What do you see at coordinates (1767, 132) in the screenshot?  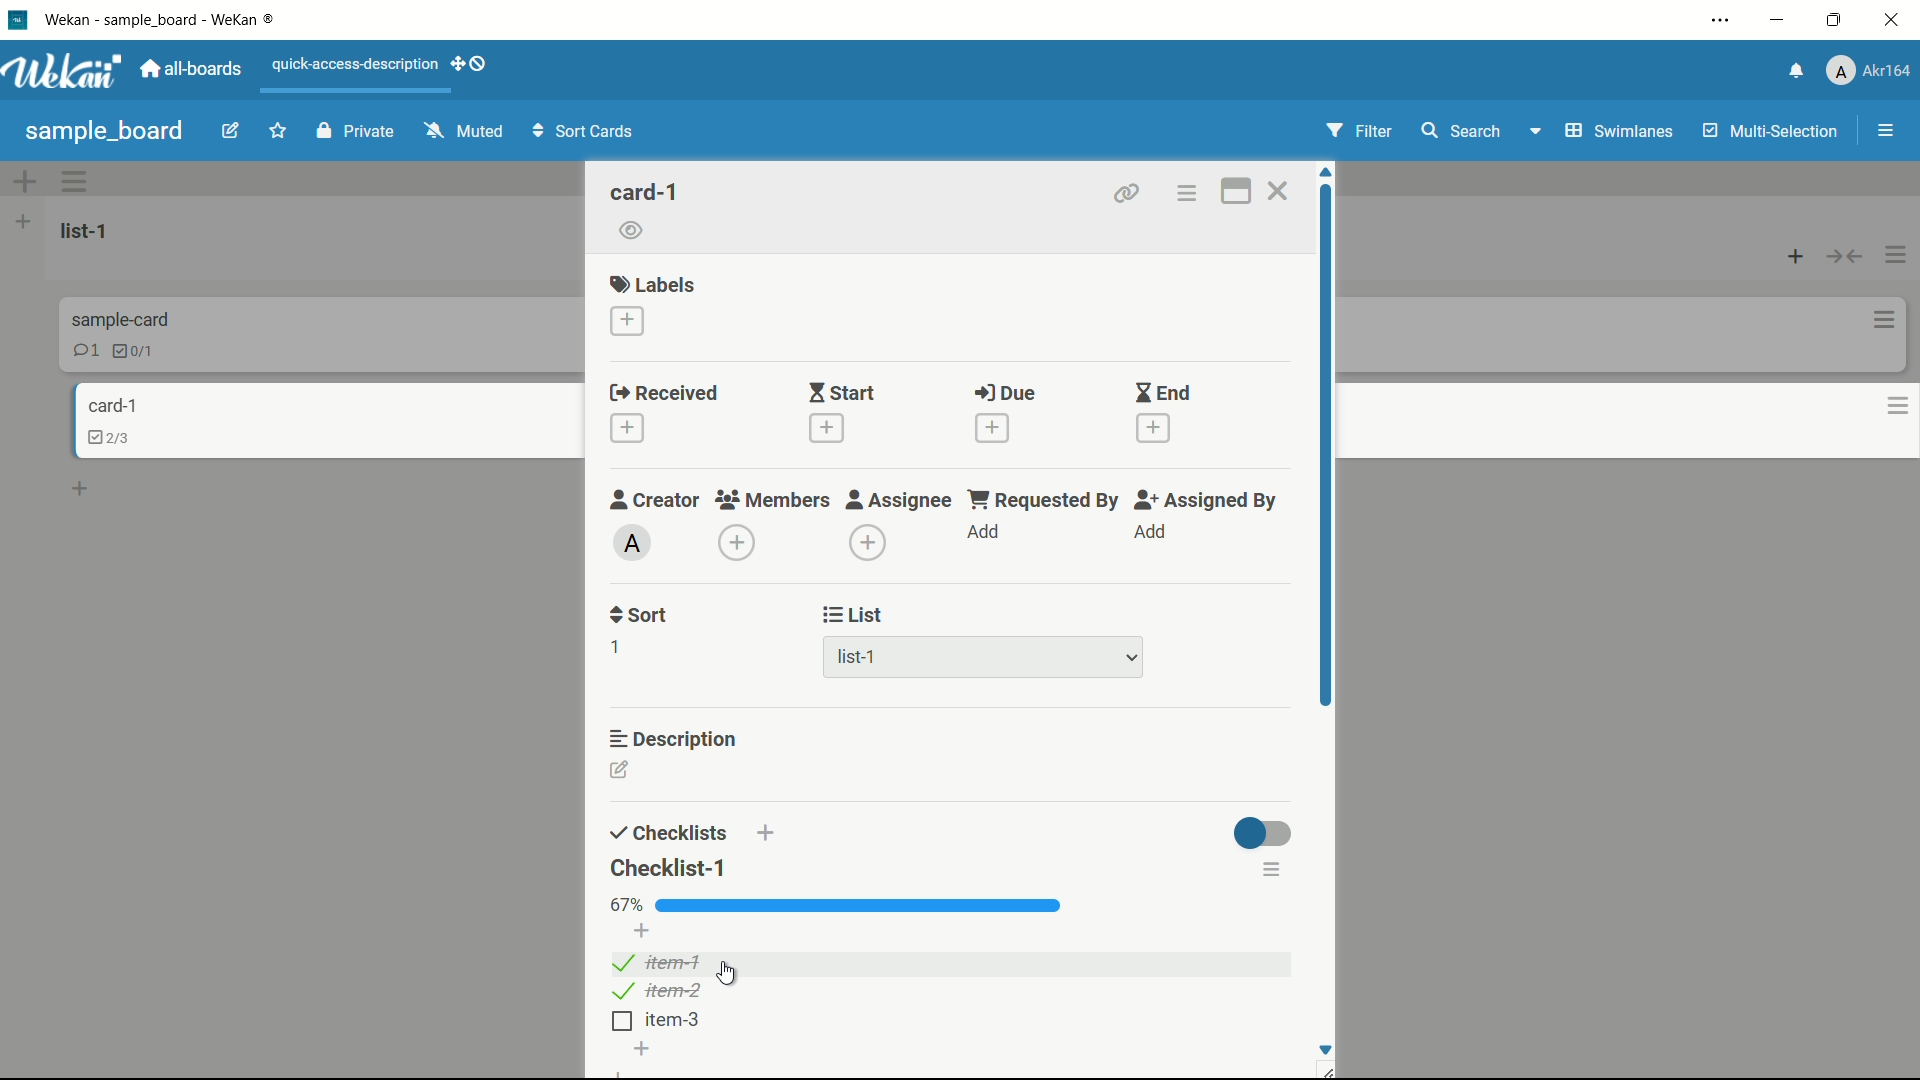 I see `multi- selection` at bounding box center [1767, 132].